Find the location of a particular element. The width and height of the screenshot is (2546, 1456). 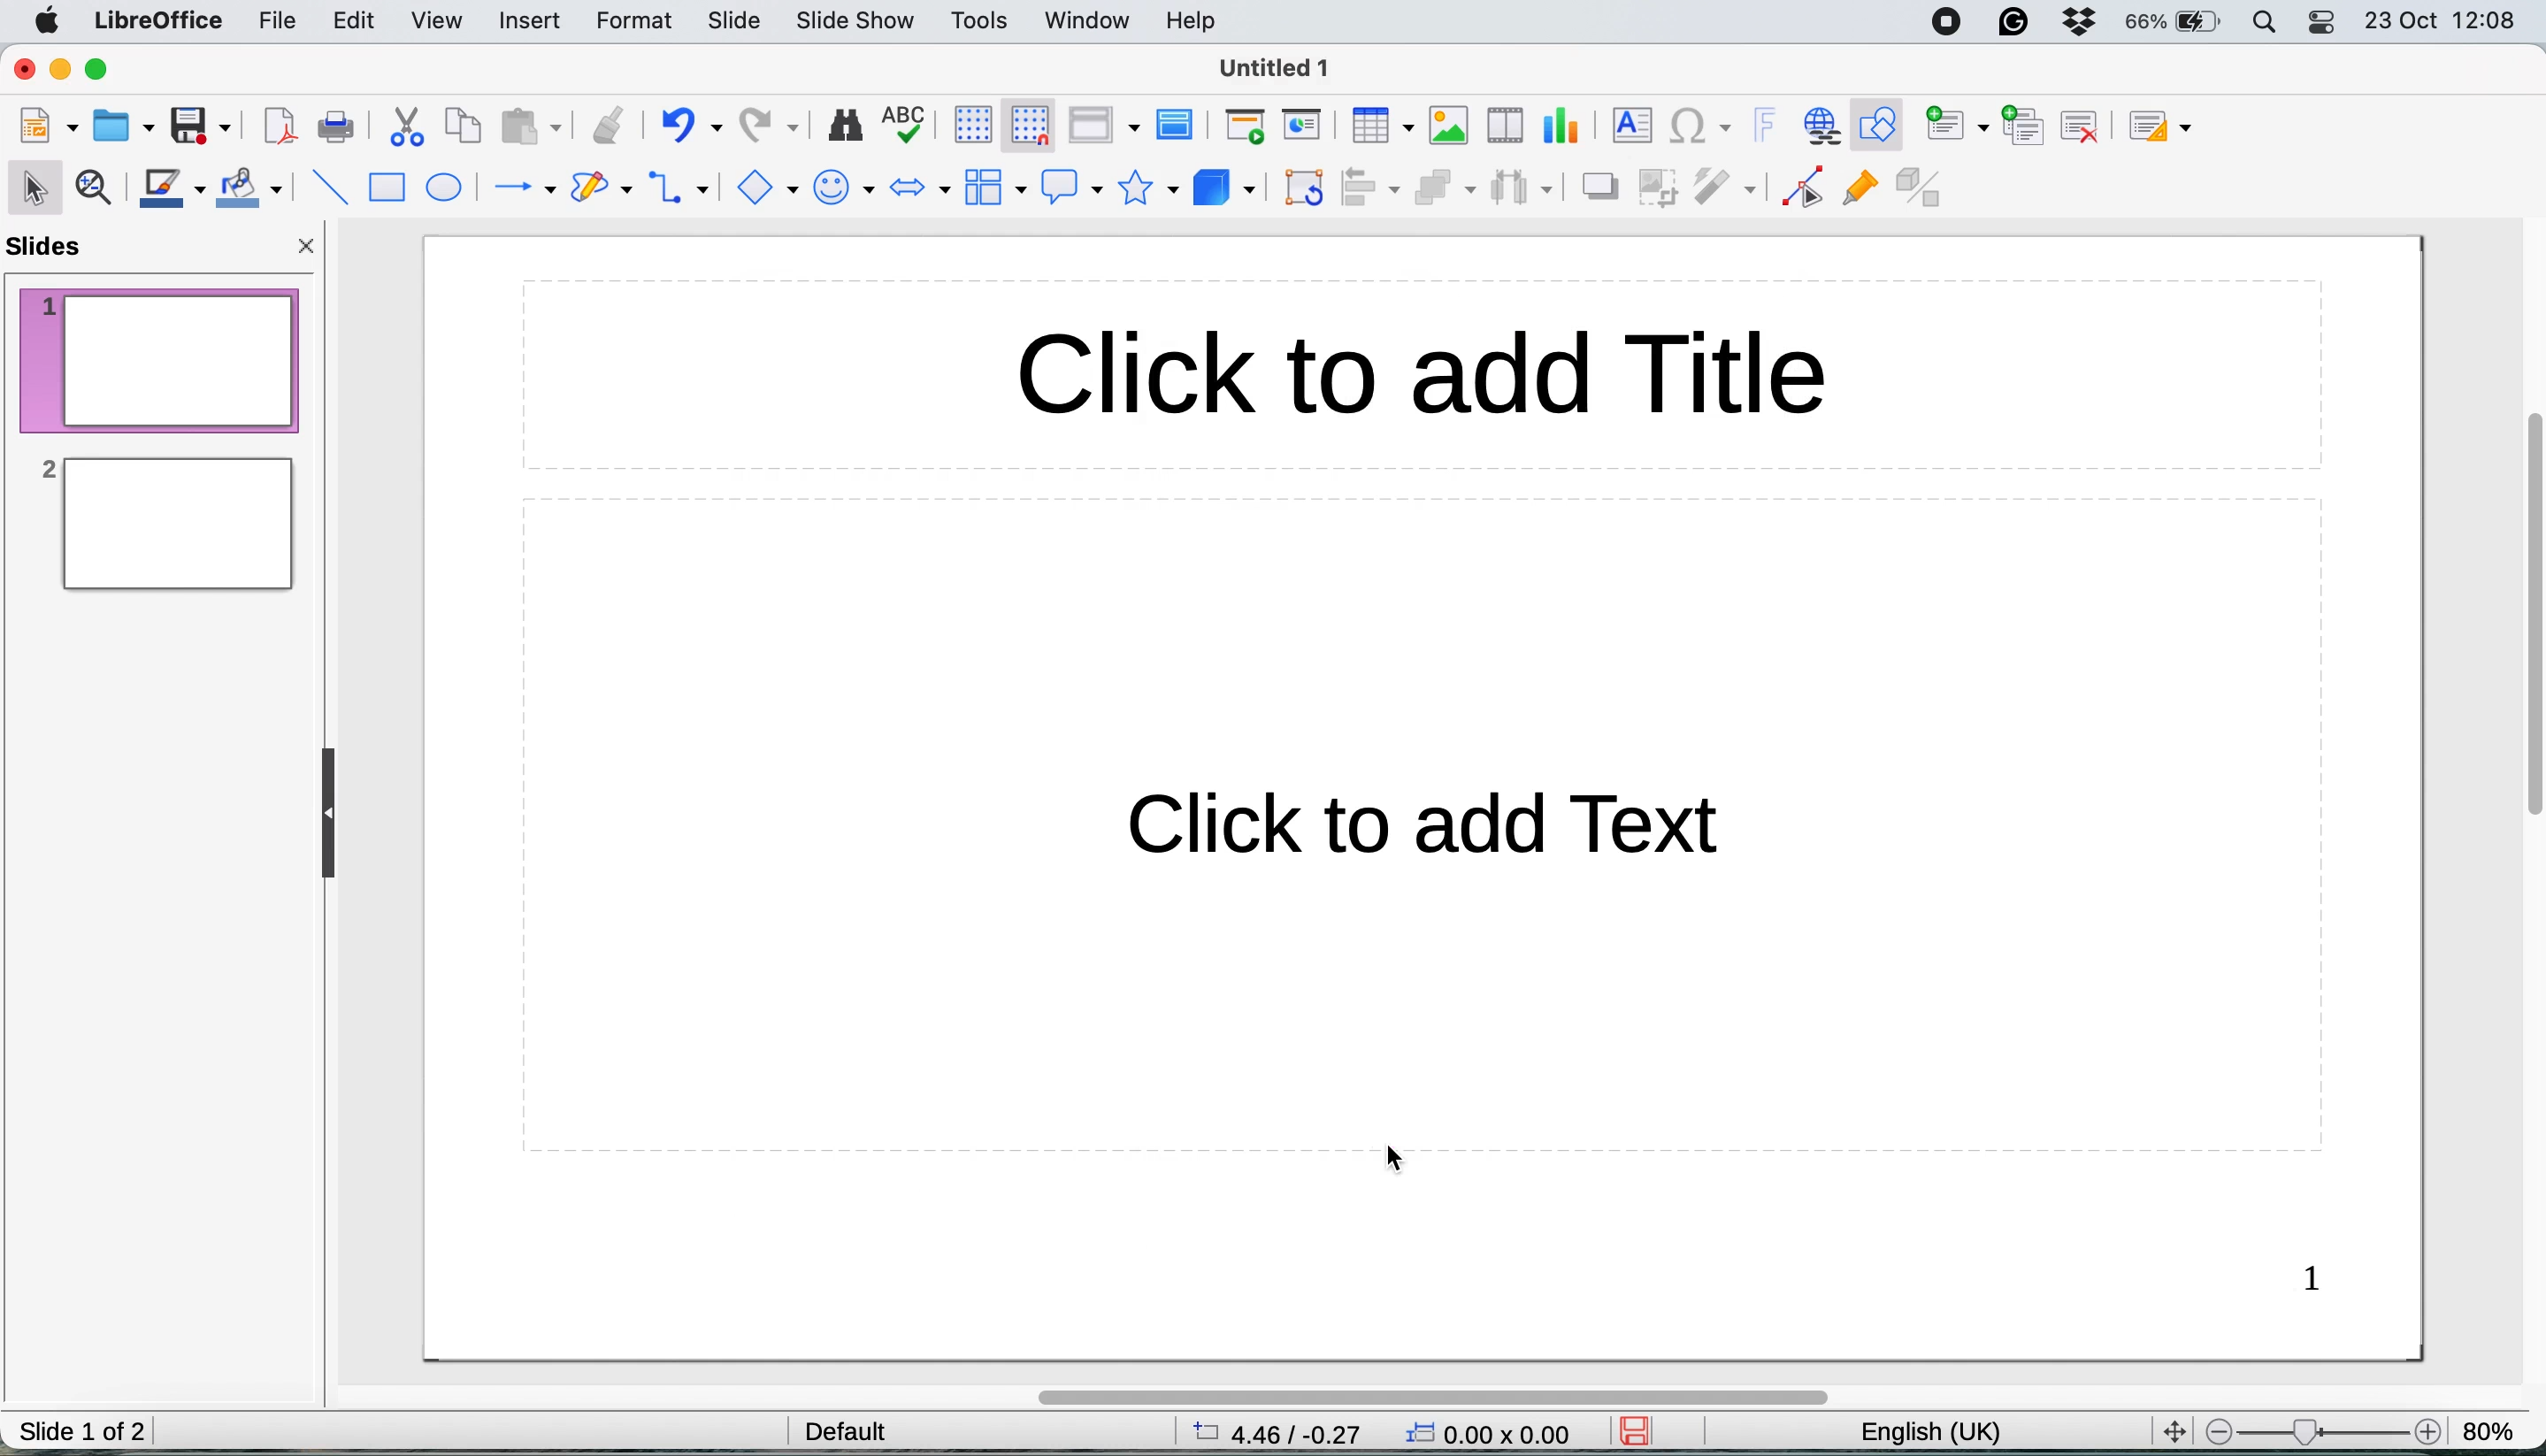

insert chart is located at coordinates (1449, 124).